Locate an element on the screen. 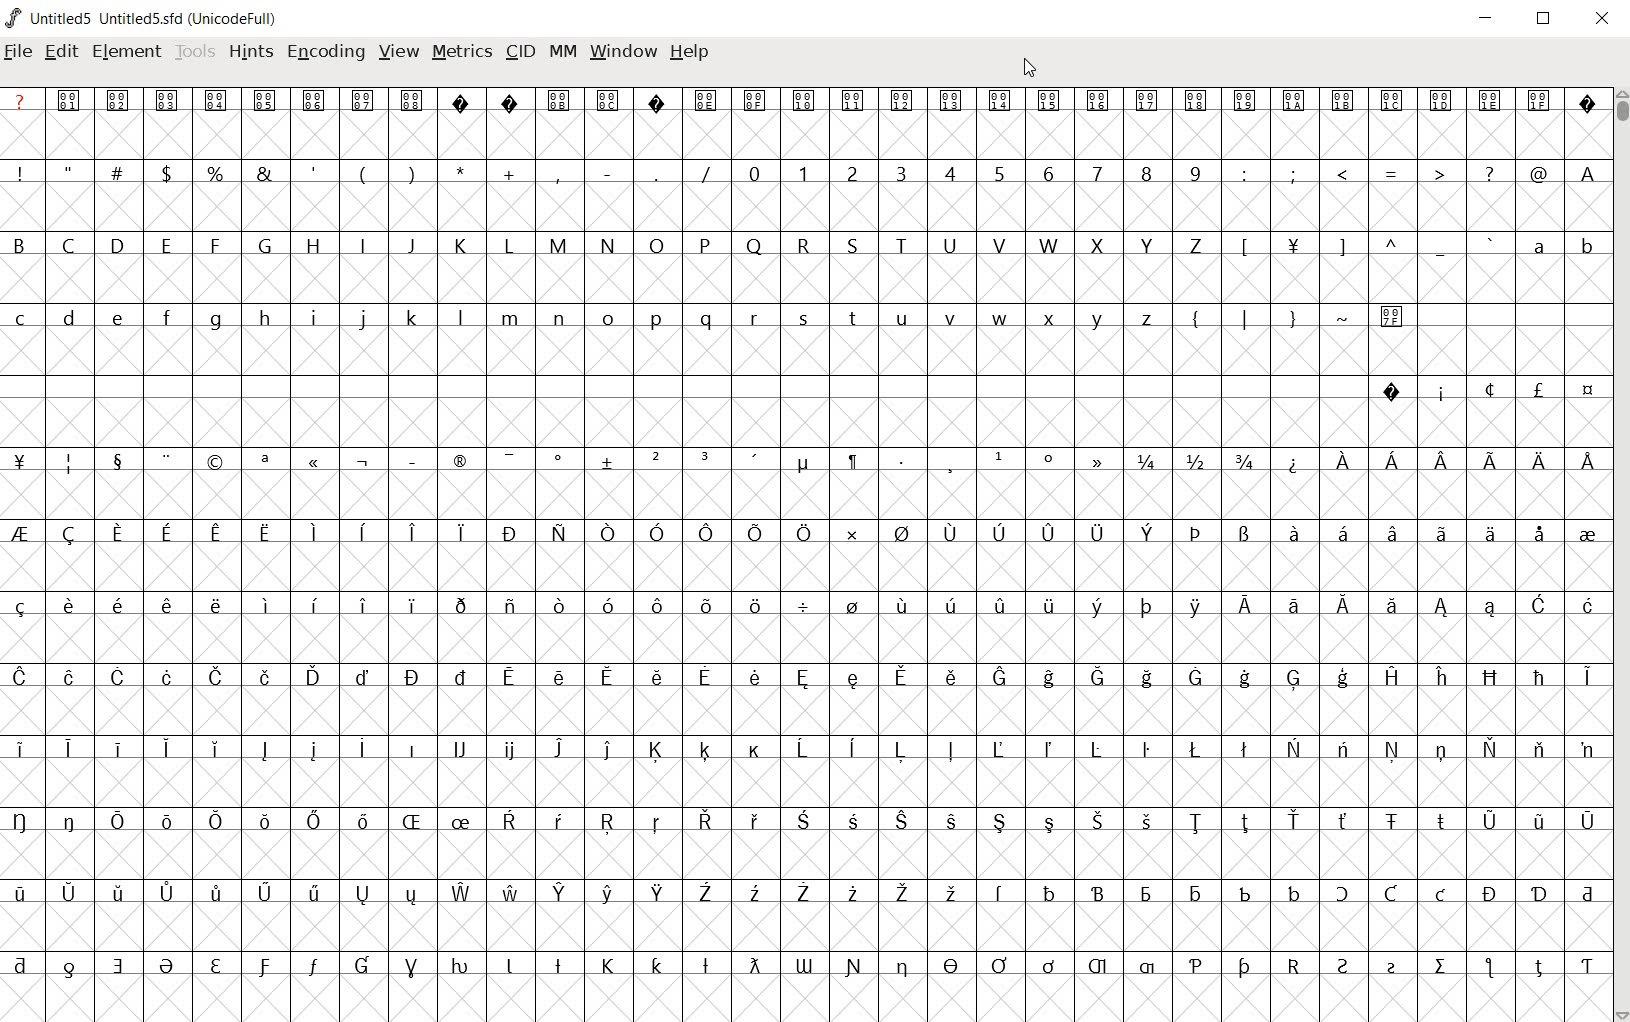 This screenshot has height=1022, width=1630. Symbol is located at coordinates (1343, 679).